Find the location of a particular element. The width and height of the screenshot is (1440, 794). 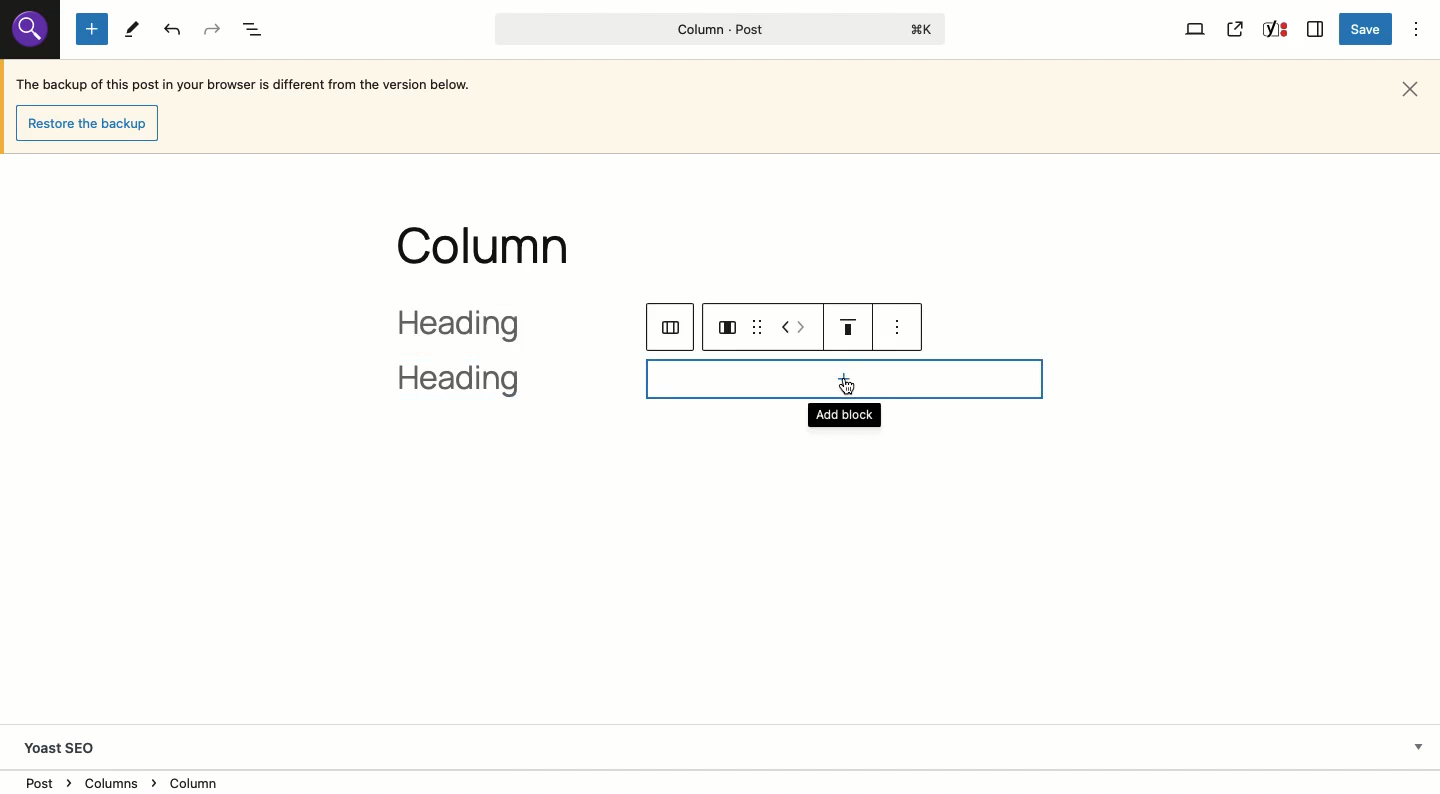

Options is located at coordinates (1418, 28).